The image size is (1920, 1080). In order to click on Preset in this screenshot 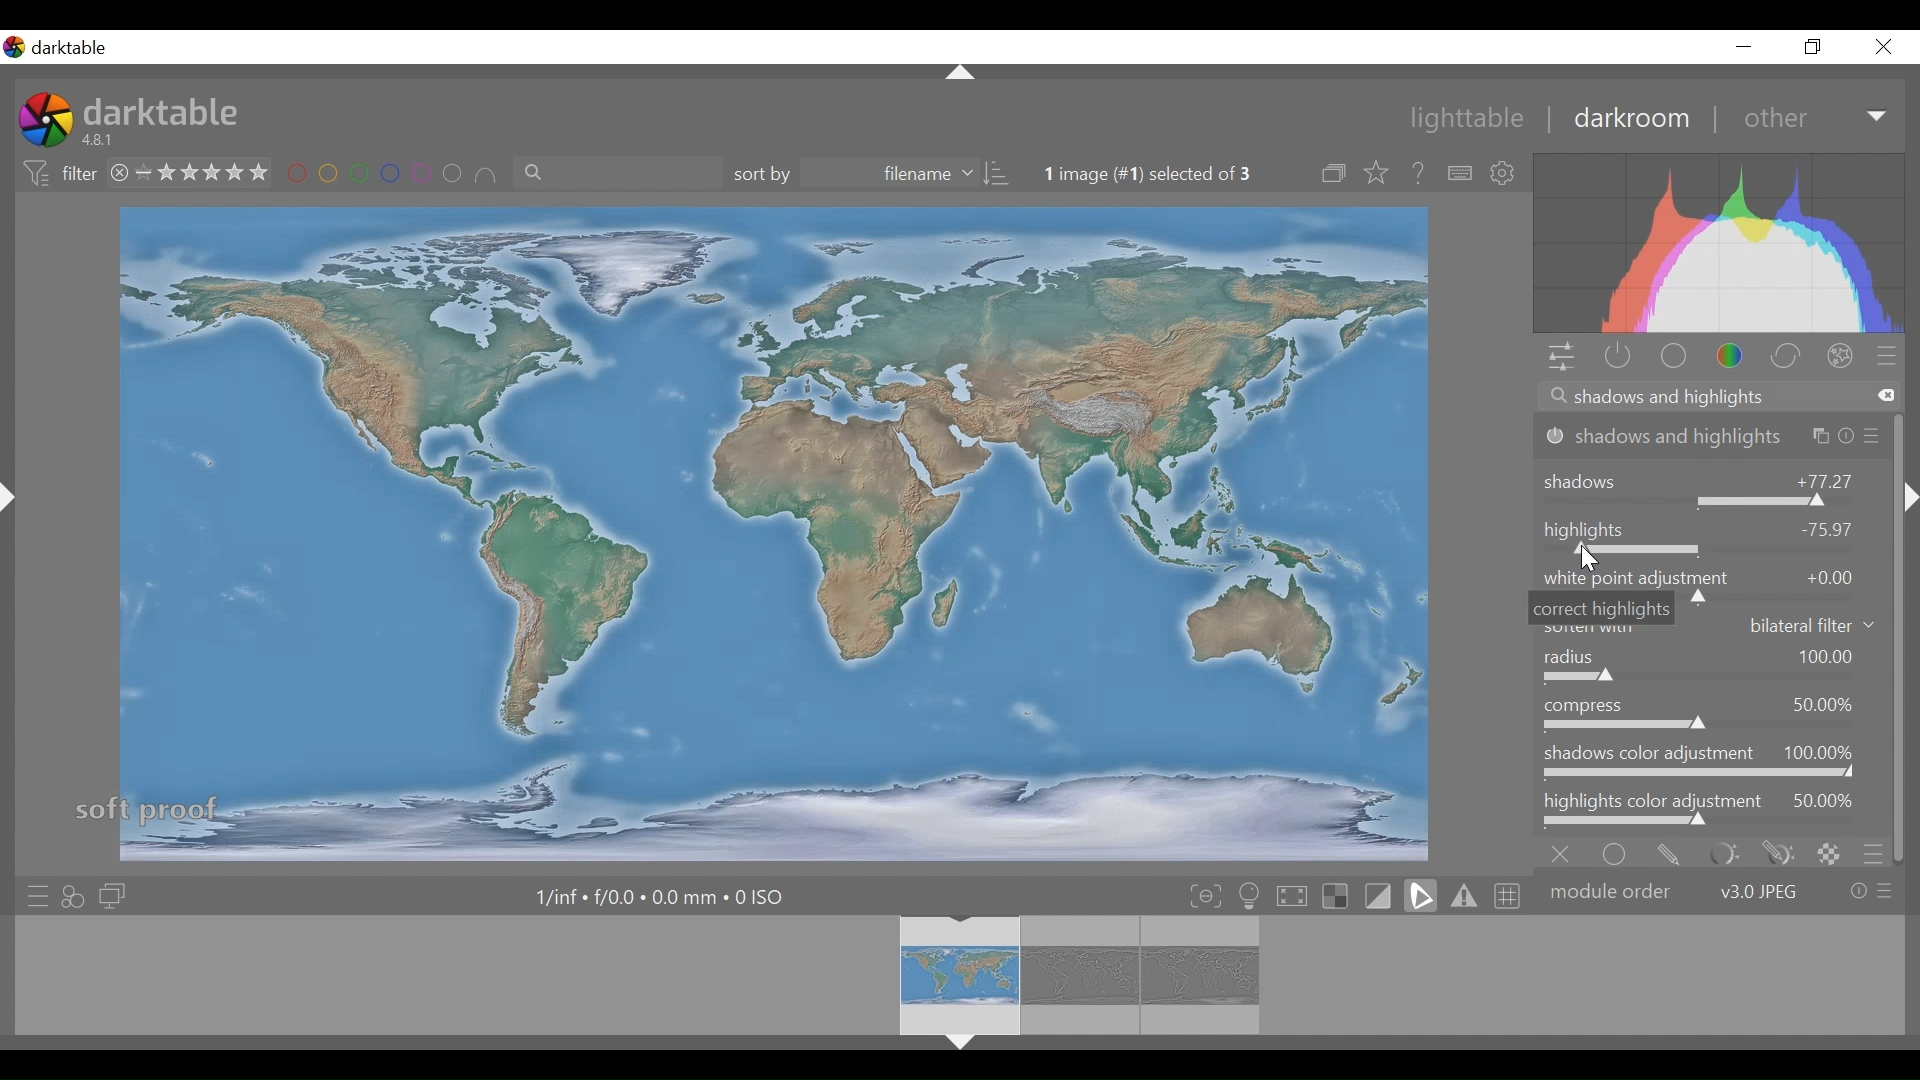, I will do `click(1893, 355)`.